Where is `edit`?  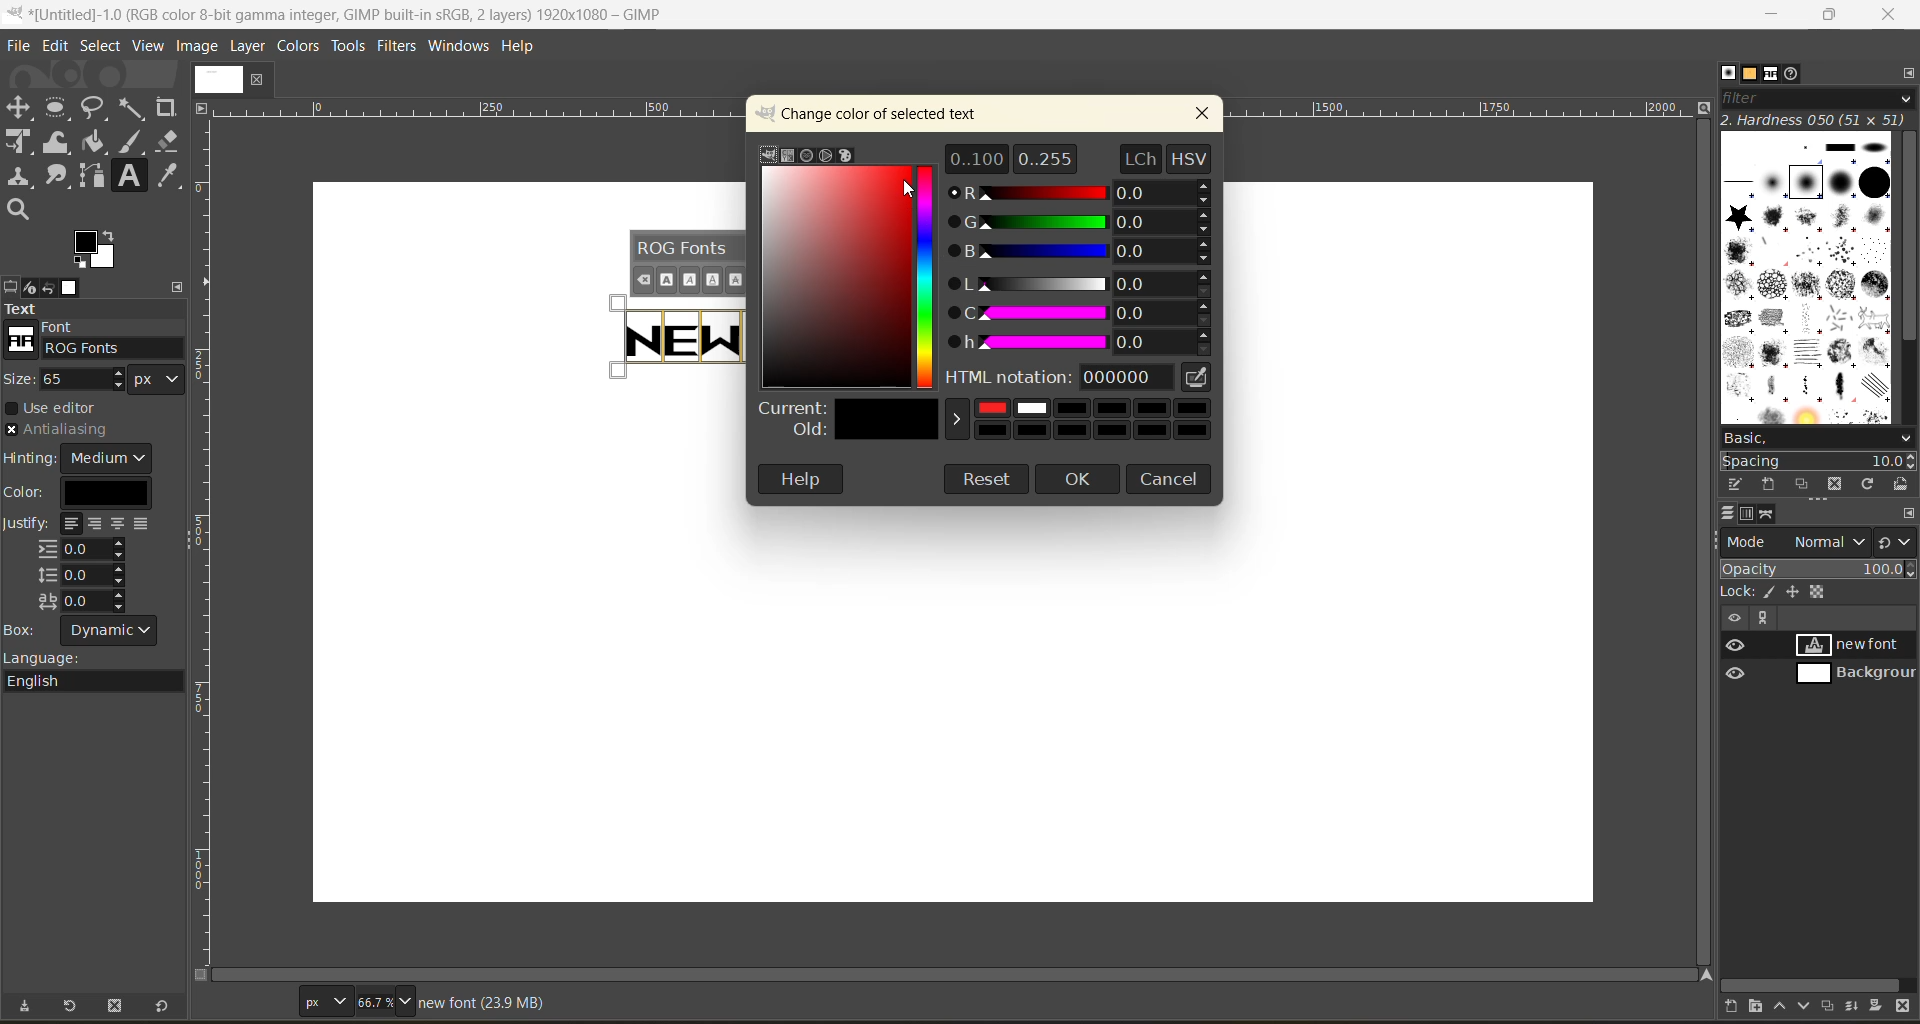
edit is located at coordinates (52, 45).